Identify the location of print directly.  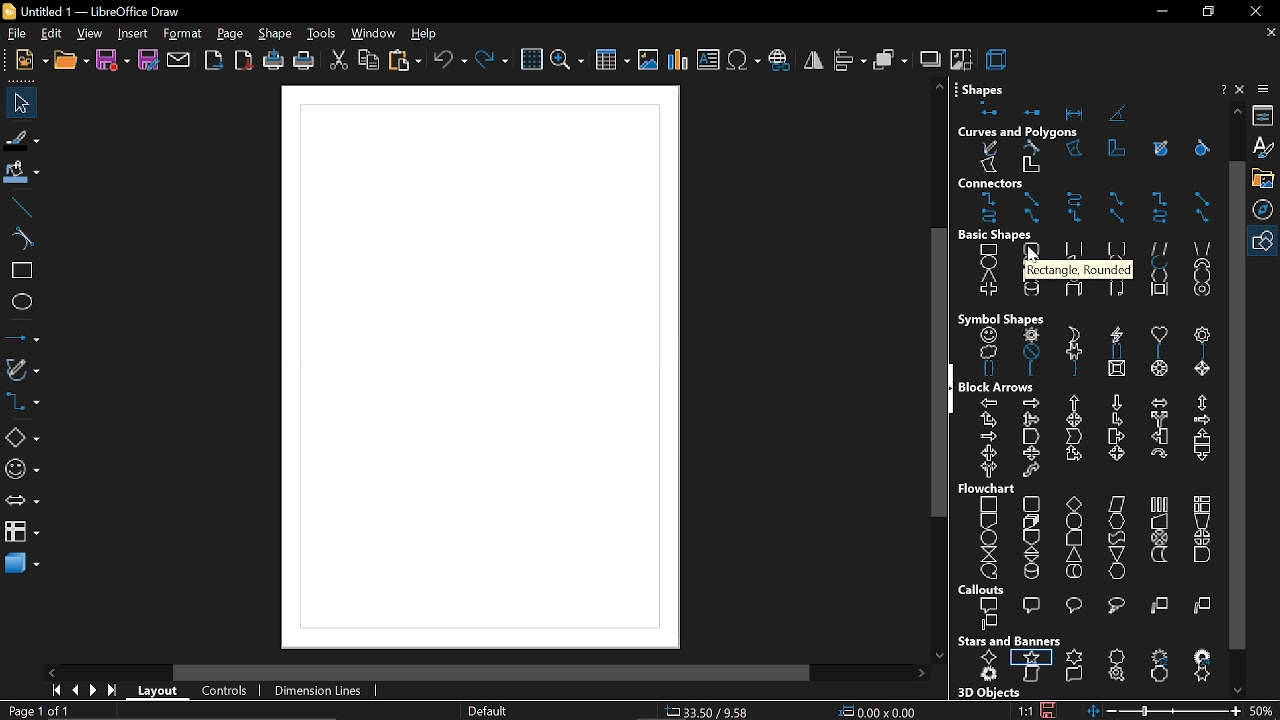
(272, 61).